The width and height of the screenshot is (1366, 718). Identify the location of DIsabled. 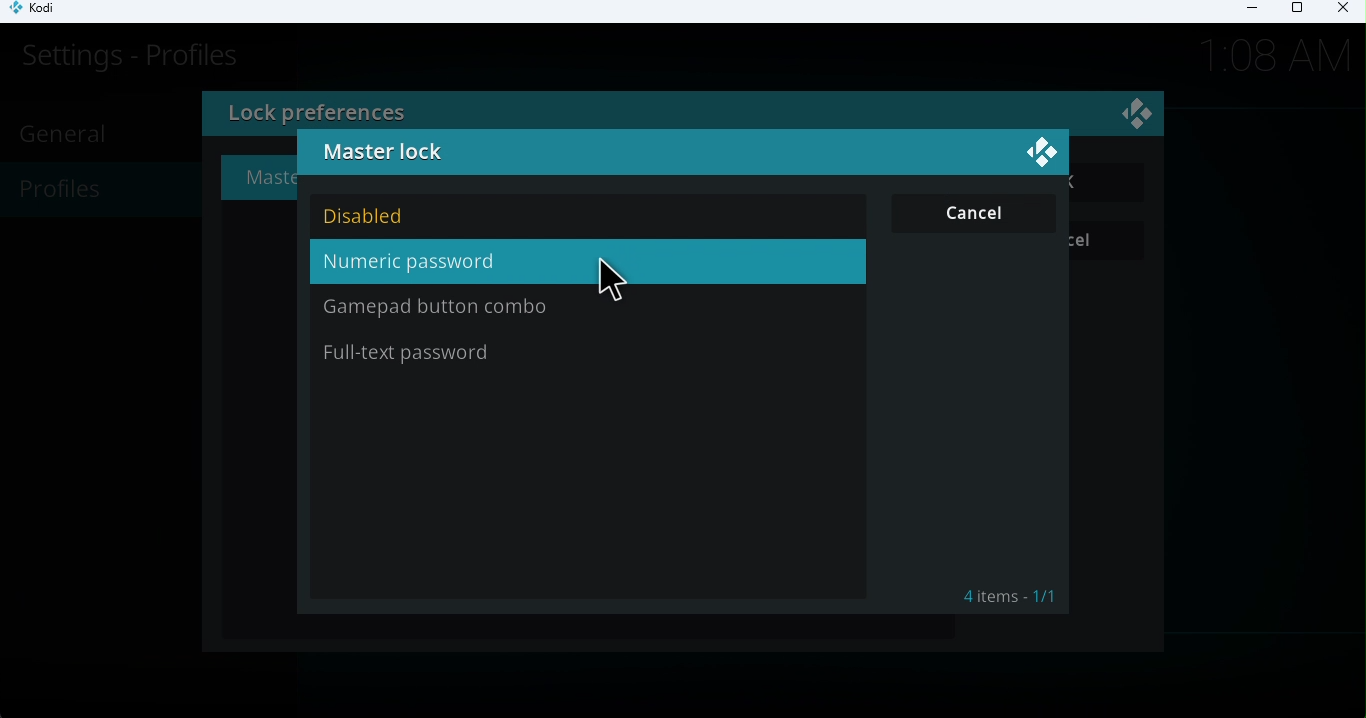
(384, 212).